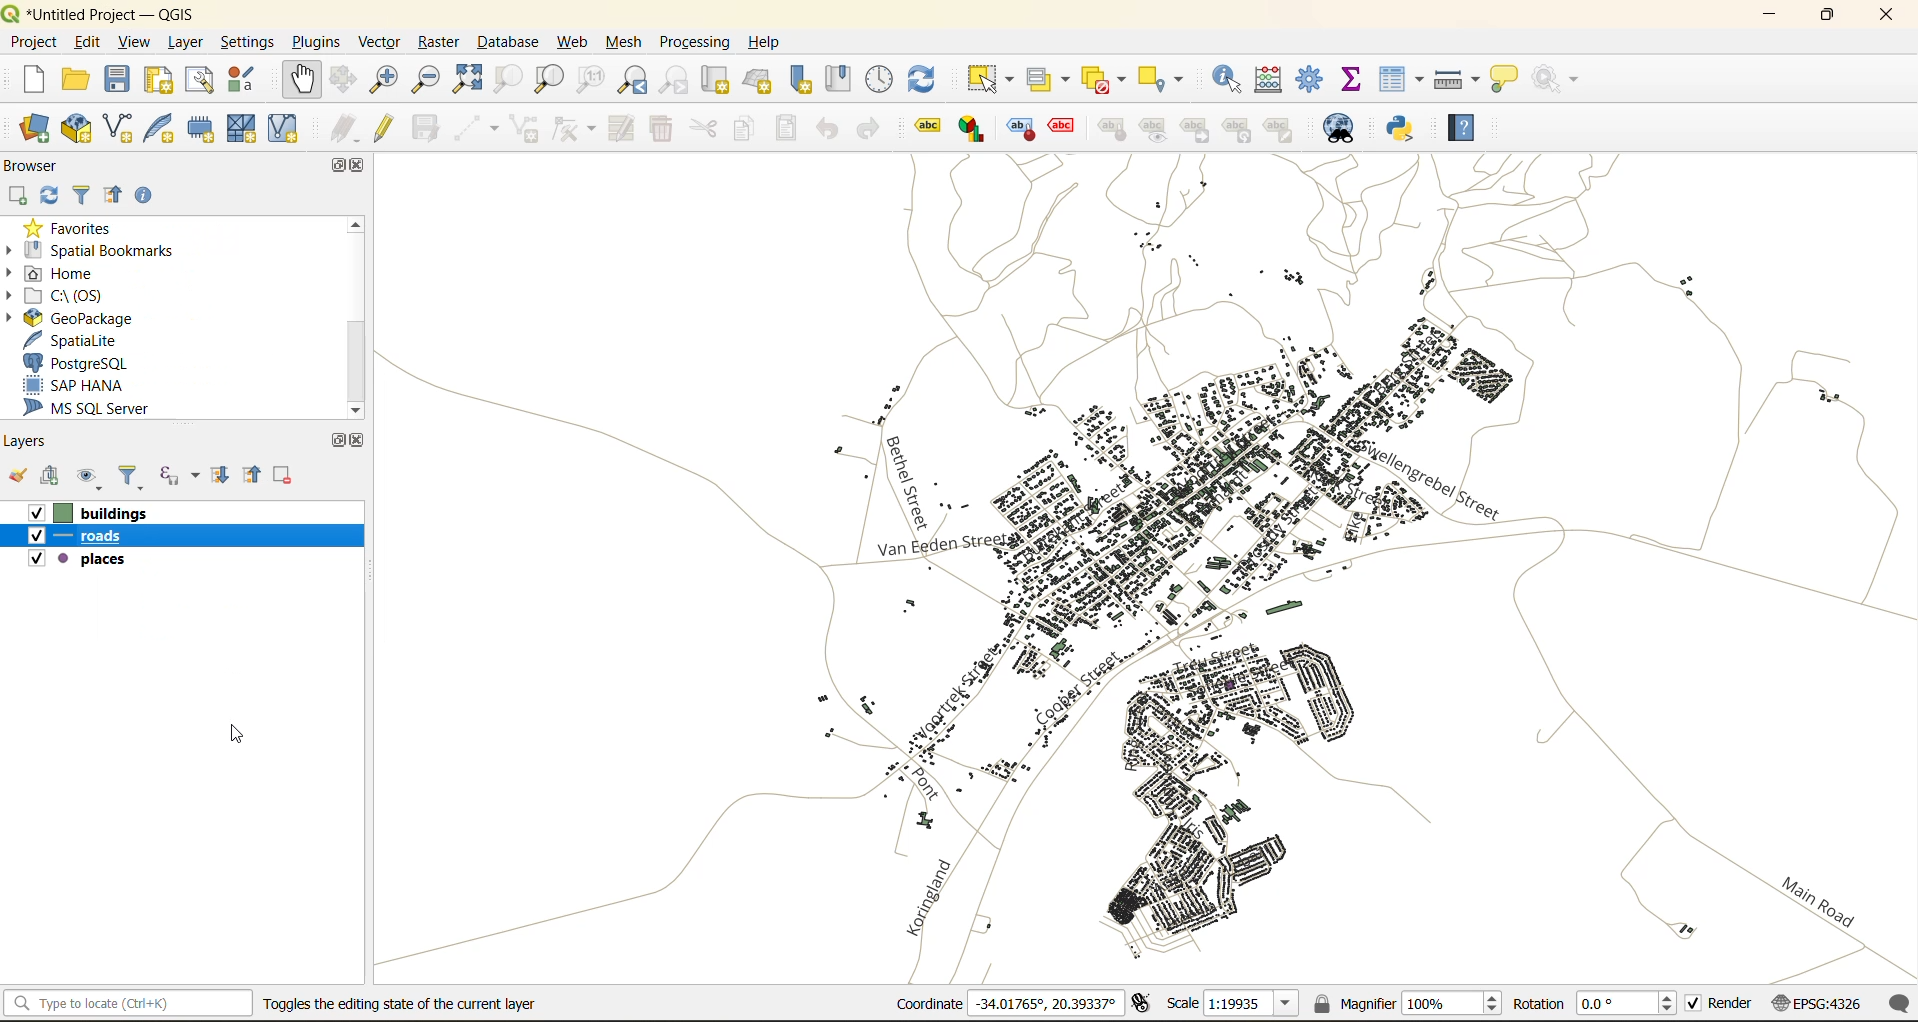 Image resolution: width=1918 pixels, height=1022 pixels. What do you see at coordinates (1399, 80) in the screenshot?
I see `attributes table` at bounding box center [1399, 80].